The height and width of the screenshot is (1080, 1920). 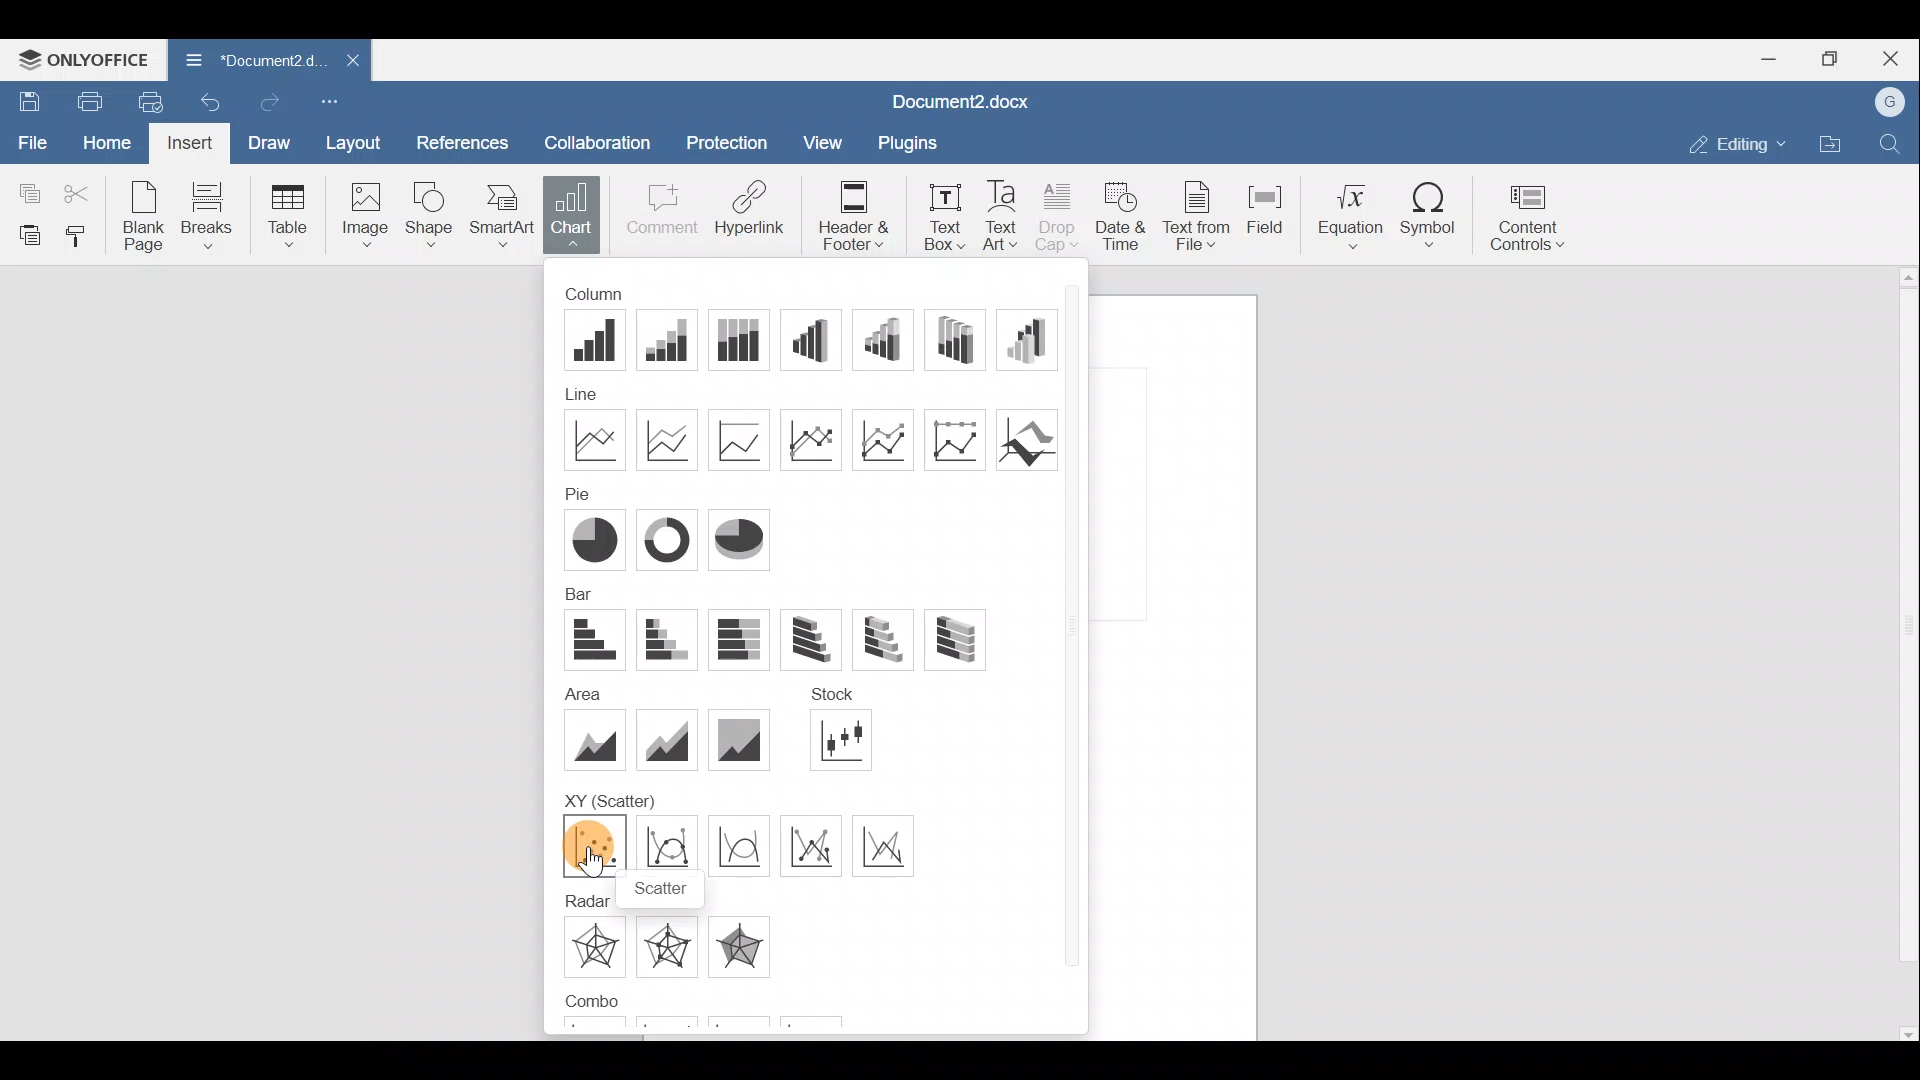 What do you see at coordinates (1891, 144) in the screenshot?
I see `Find` at bounding box center [1891, 144].